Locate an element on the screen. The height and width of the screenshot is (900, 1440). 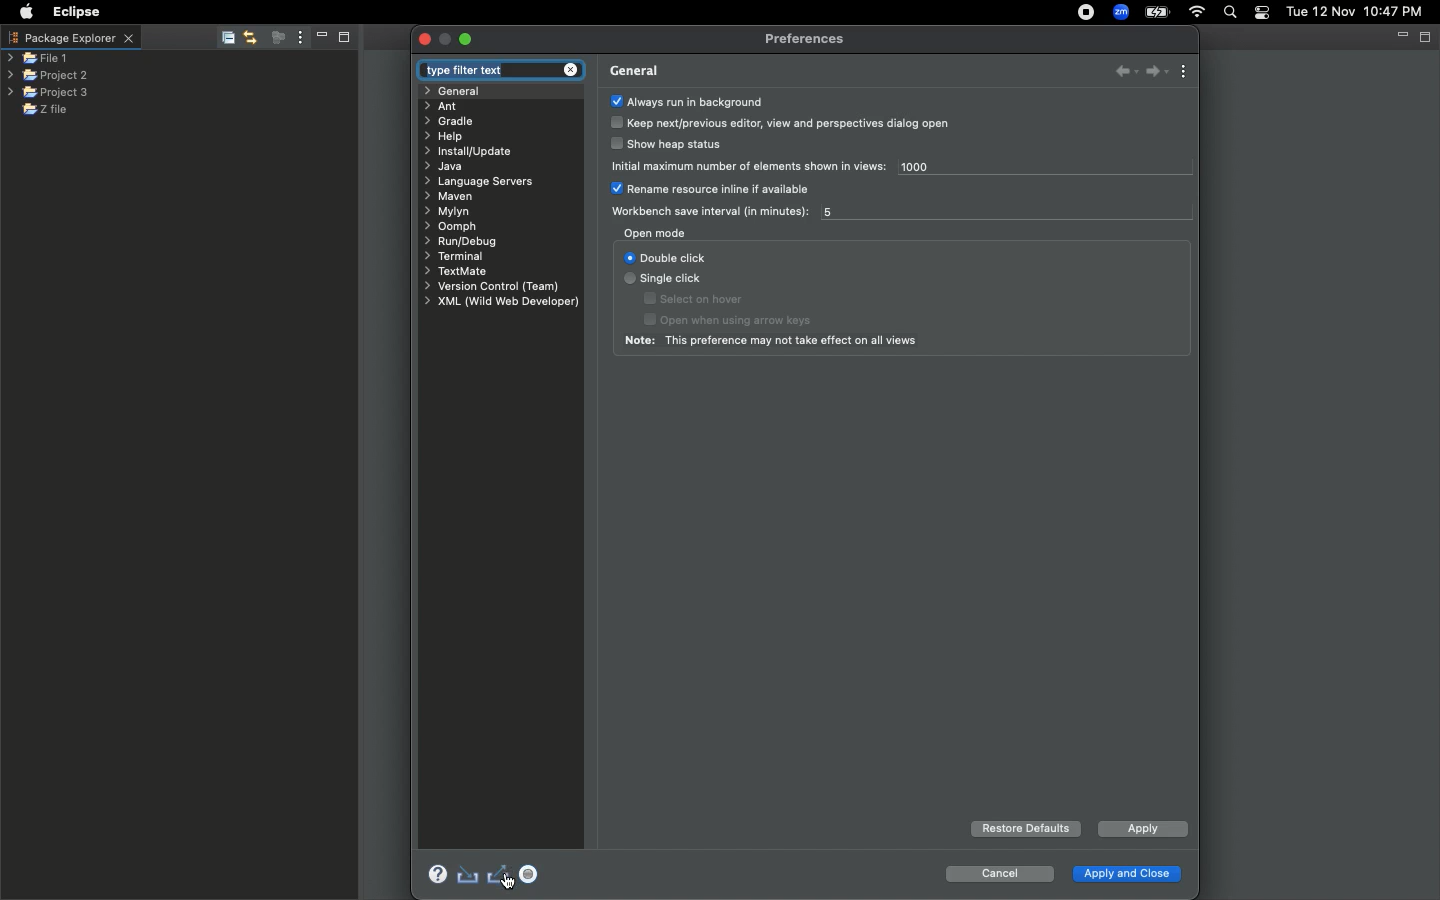
Close is located at coordinates (425, 39).